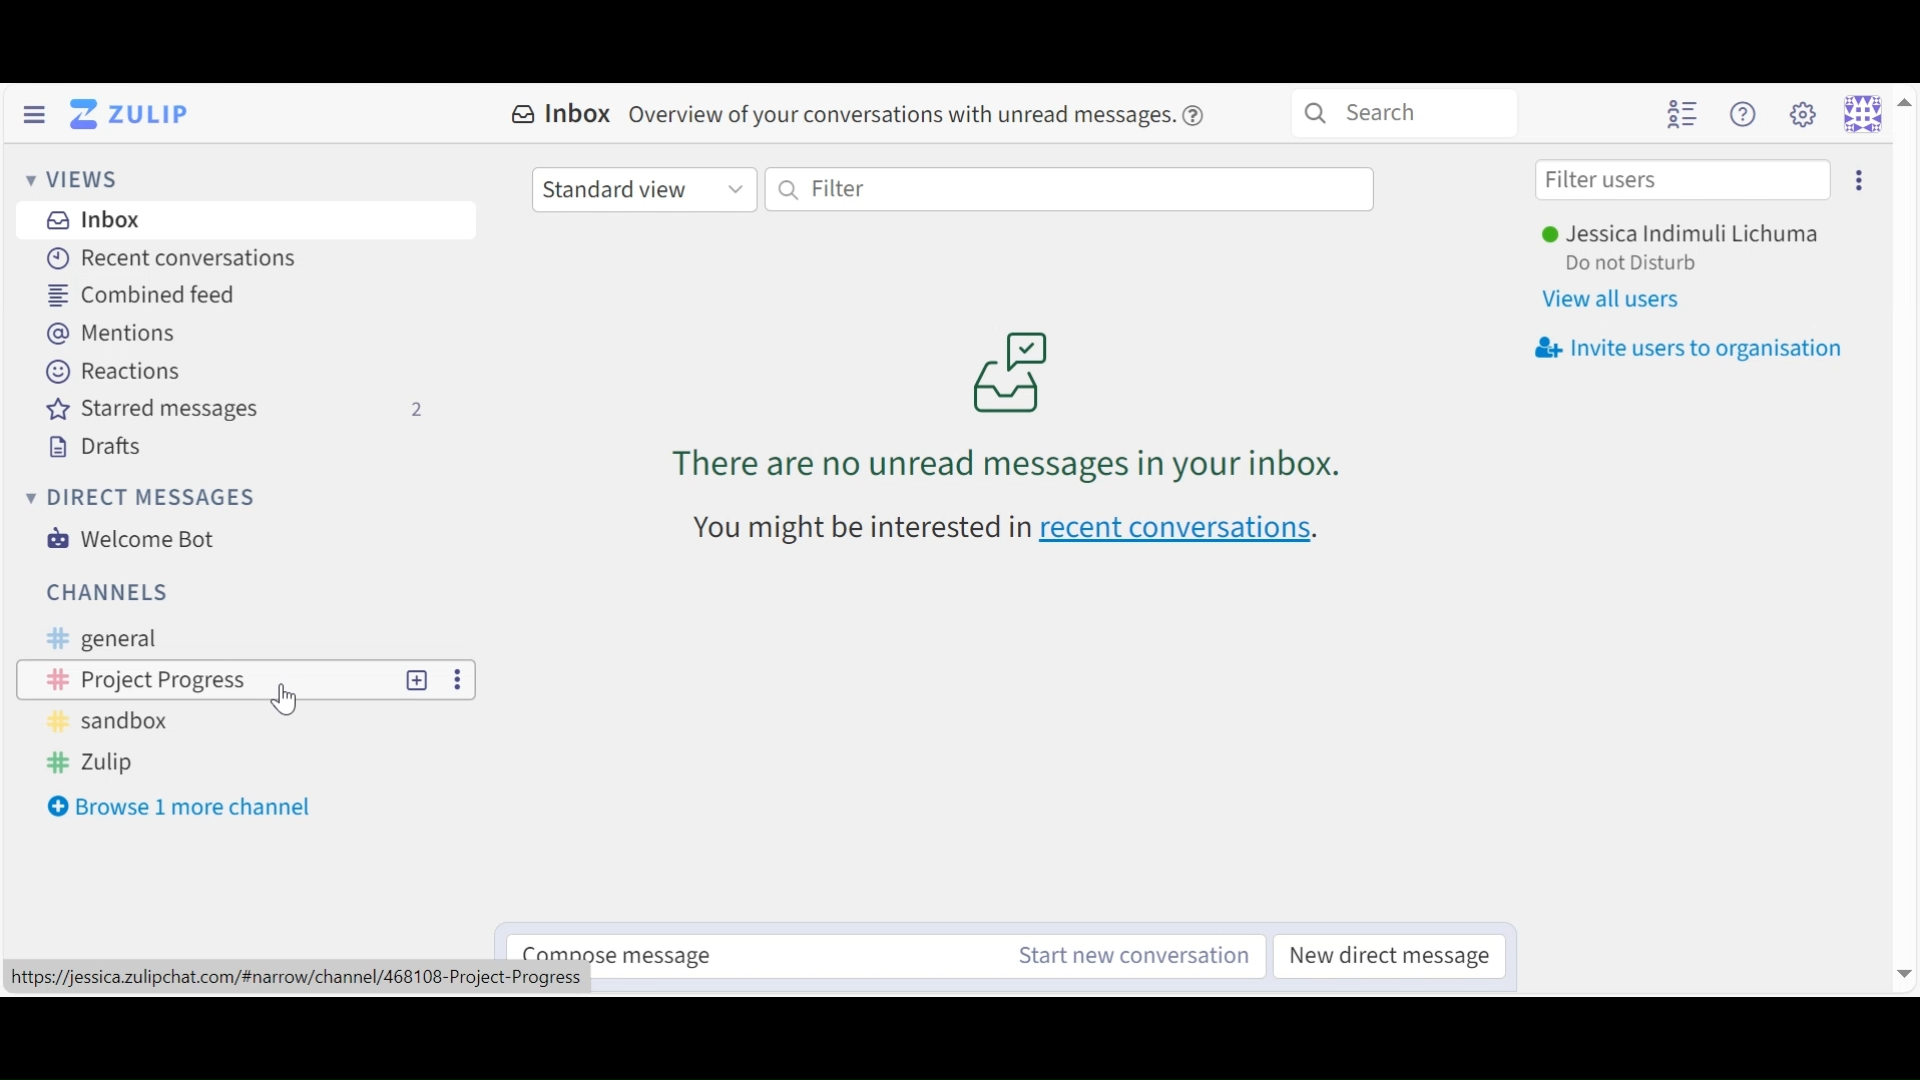  I want to click on overview, so click(941, 116).